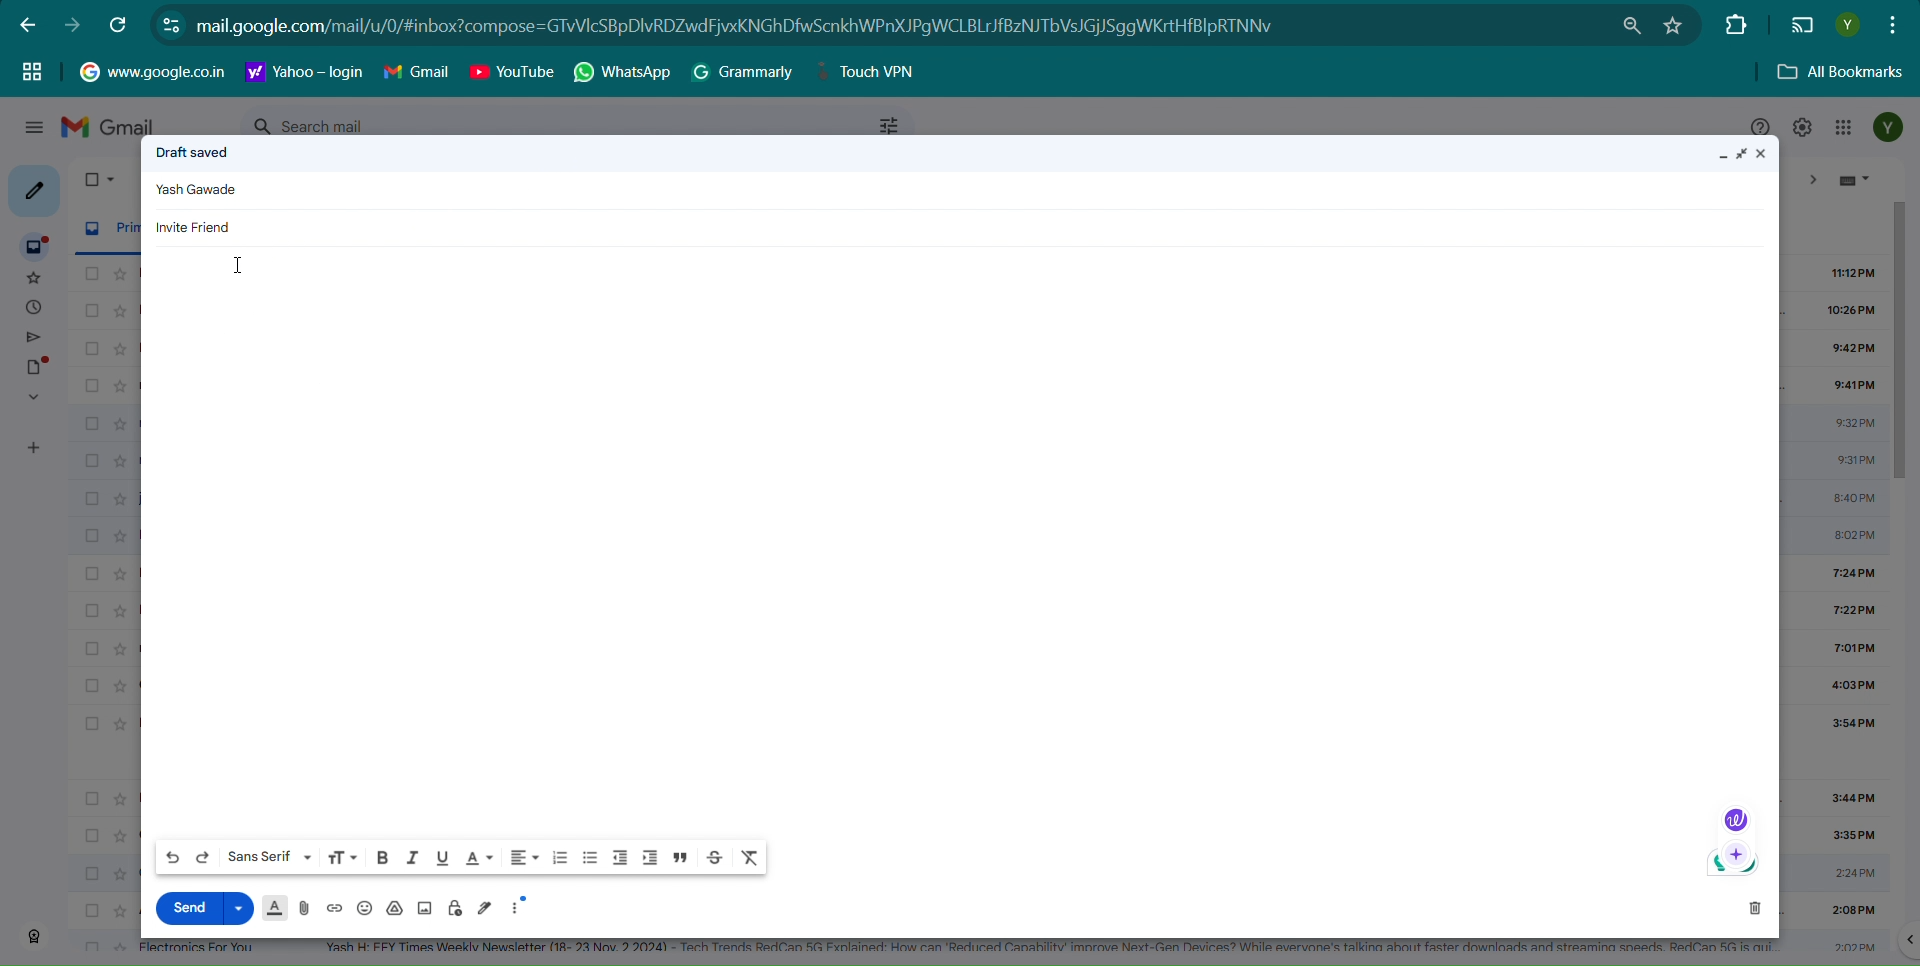 This screenshot has width=1920, height=966. I want to click on Insert Link, so click(333, 908).